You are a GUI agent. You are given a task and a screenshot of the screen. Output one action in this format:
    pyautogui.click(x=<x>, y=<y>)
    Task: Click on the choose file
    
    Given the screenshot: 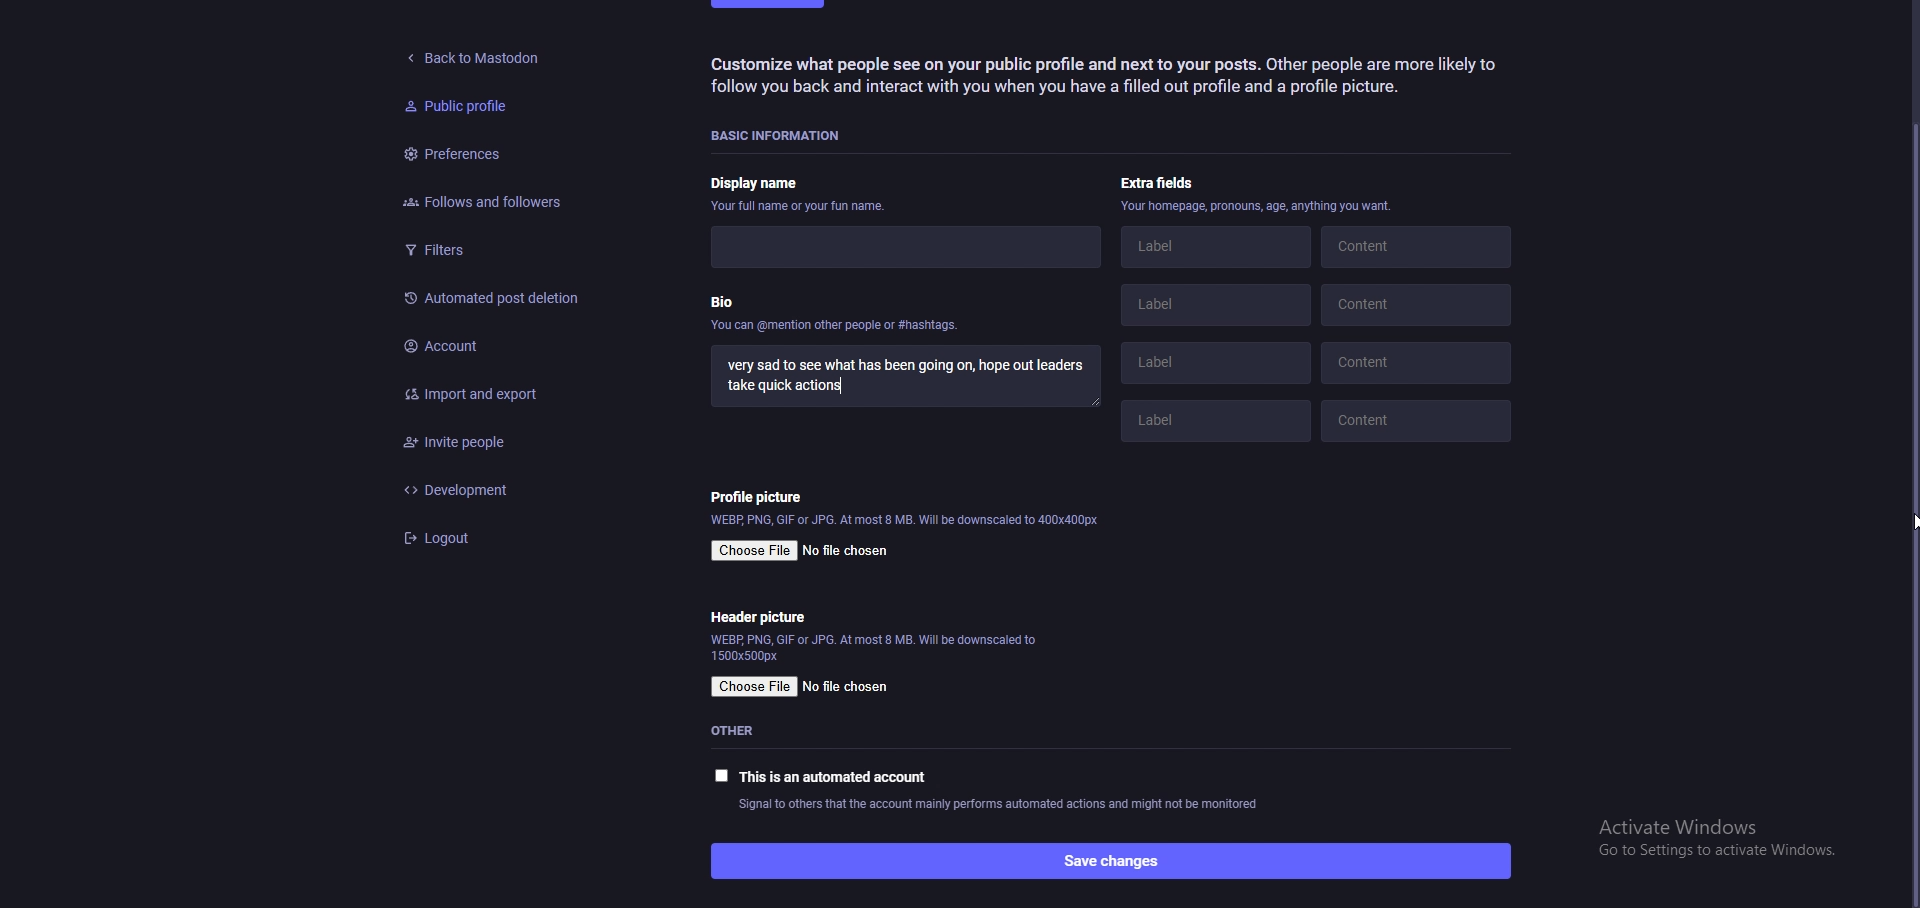 What is the action you would take?
    pyautogui.click(x=754, y=551)
    